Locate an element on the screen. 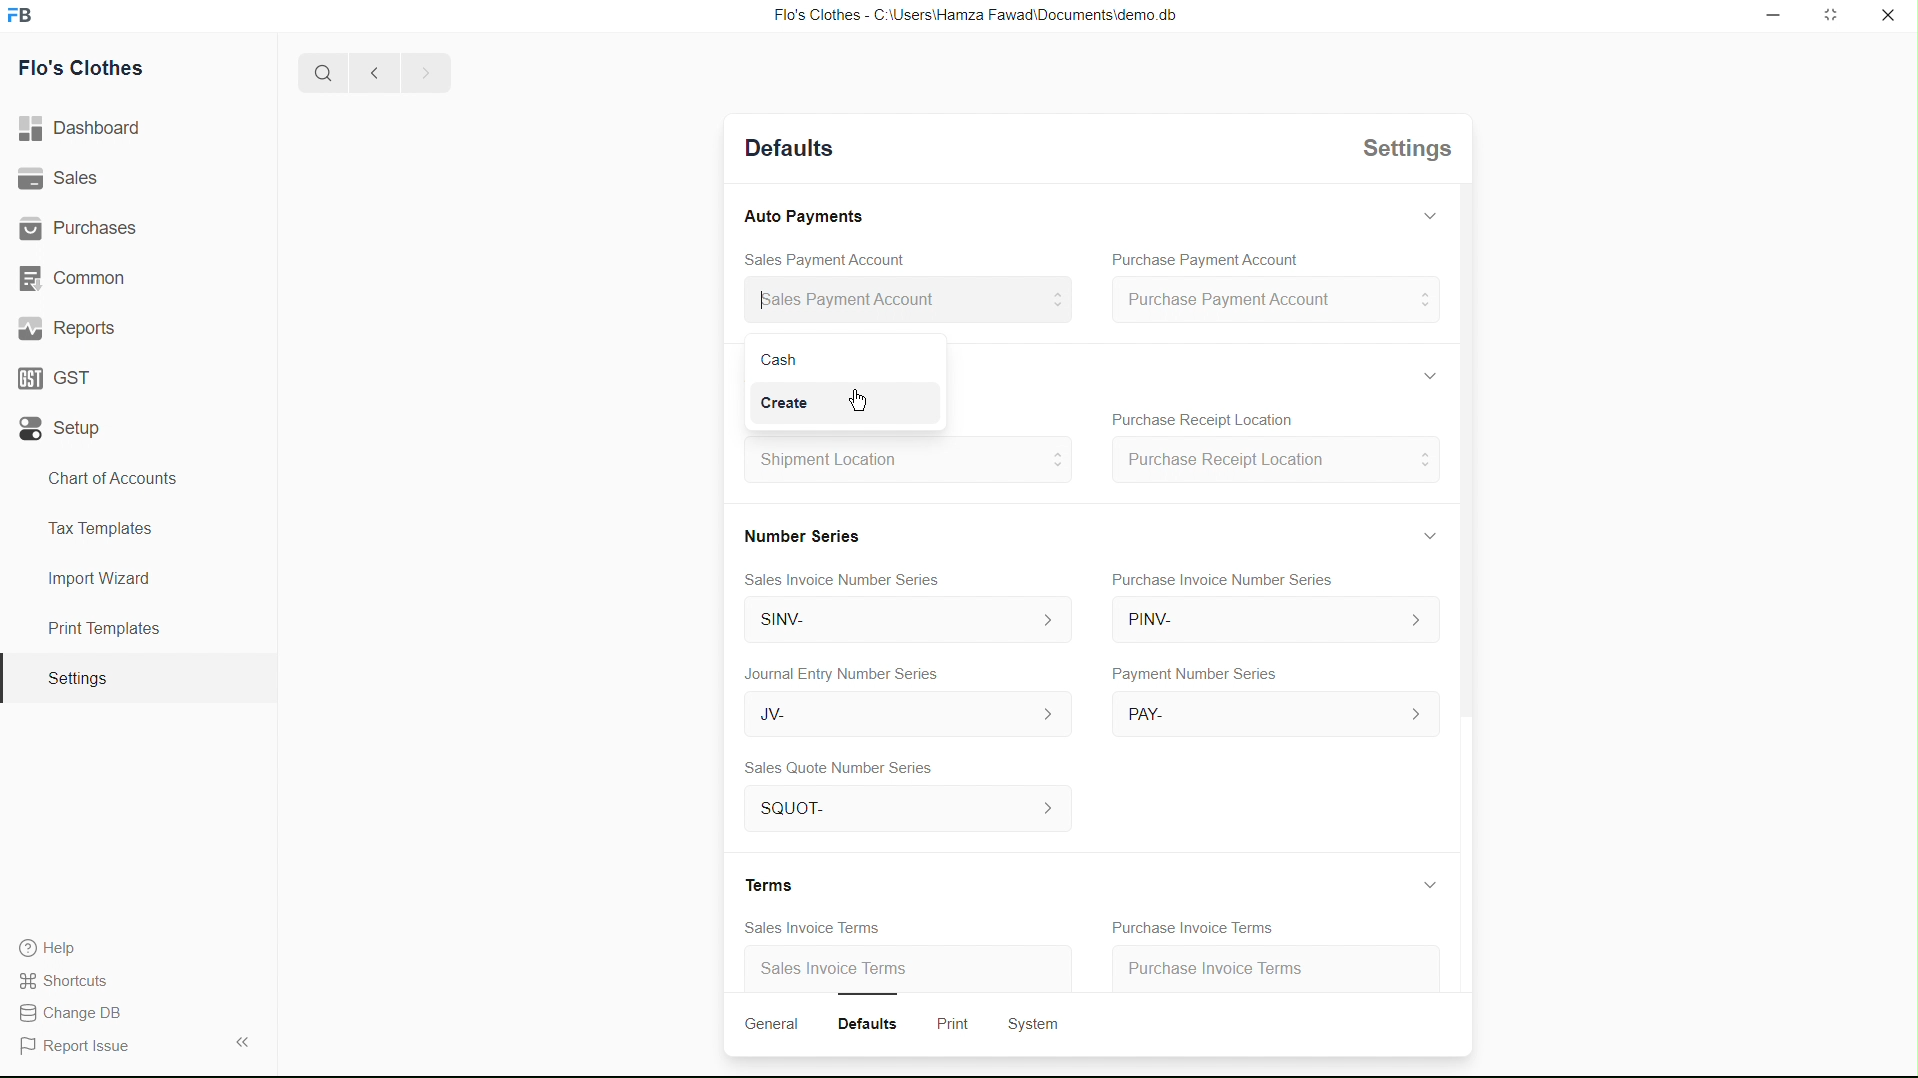 This screenshot has height=1078, width=1918. Hide  is located at coordinates (1426, 883).